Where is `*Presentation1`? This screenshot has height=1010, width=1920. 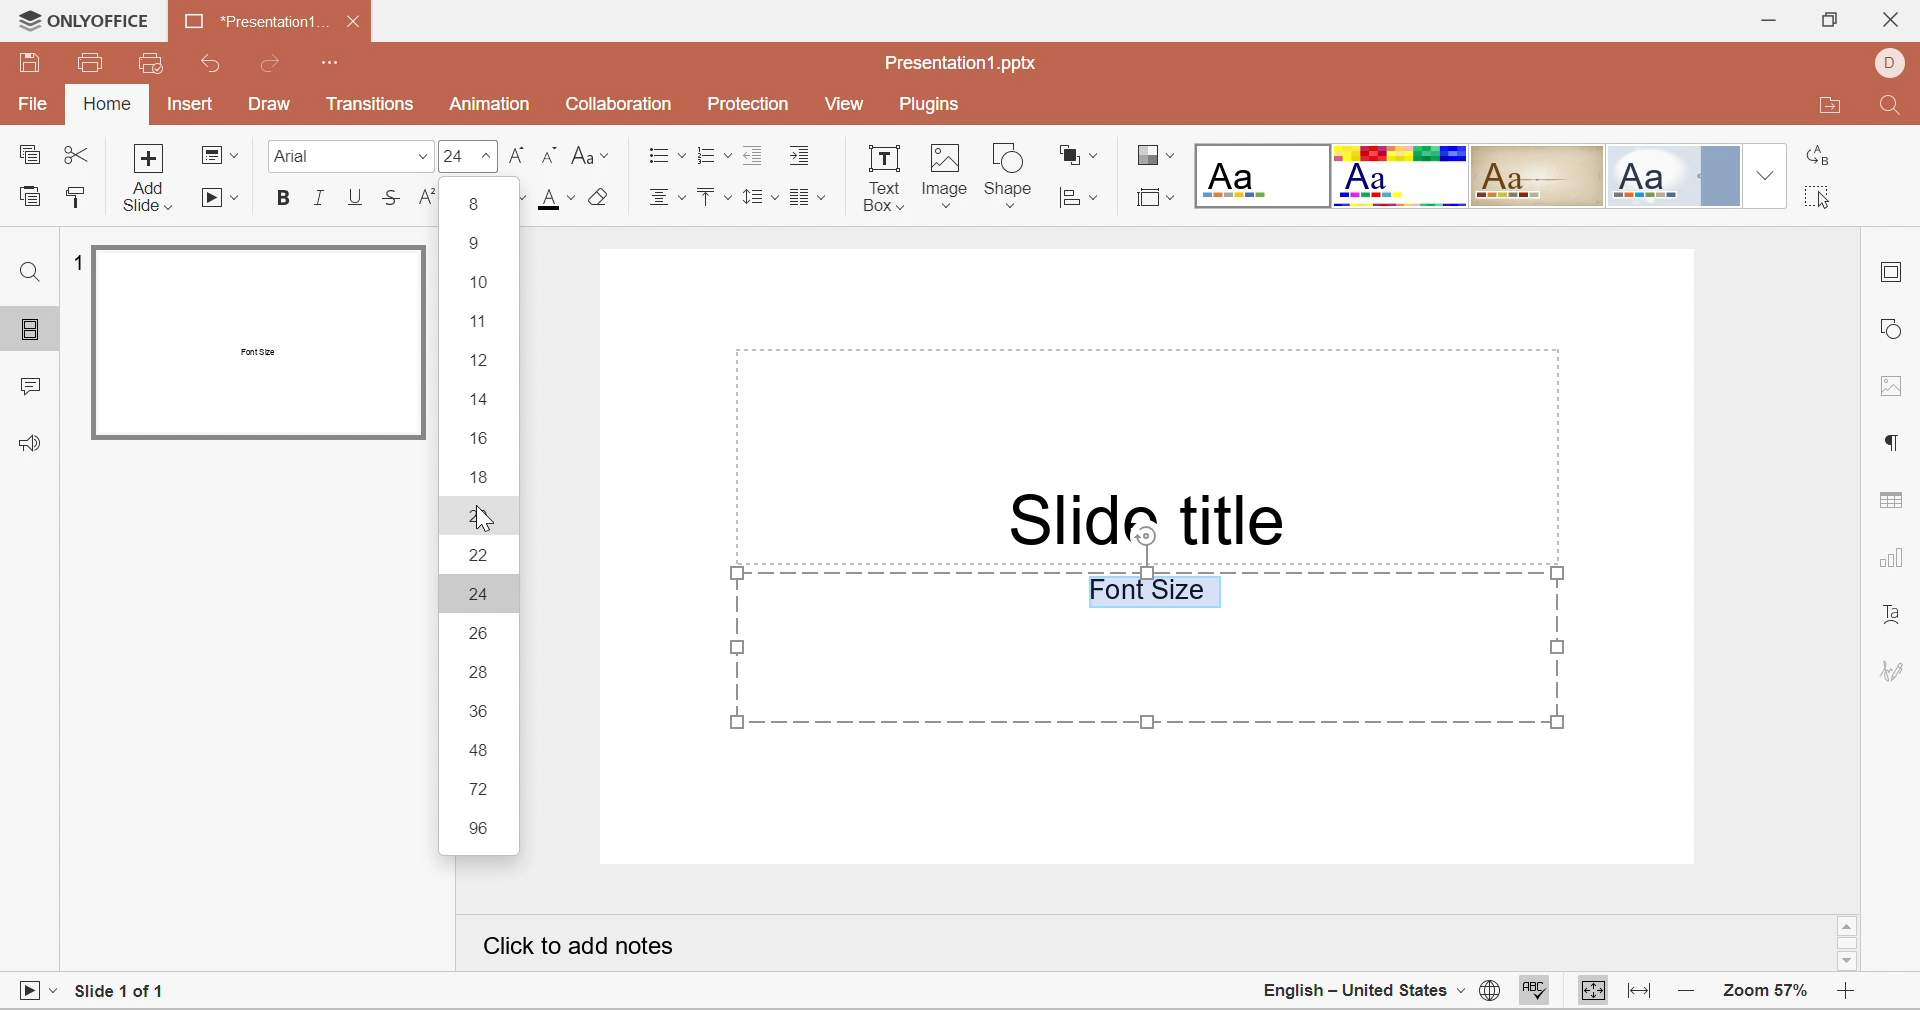
*Presentation1 is located at coordinates (247, 19).